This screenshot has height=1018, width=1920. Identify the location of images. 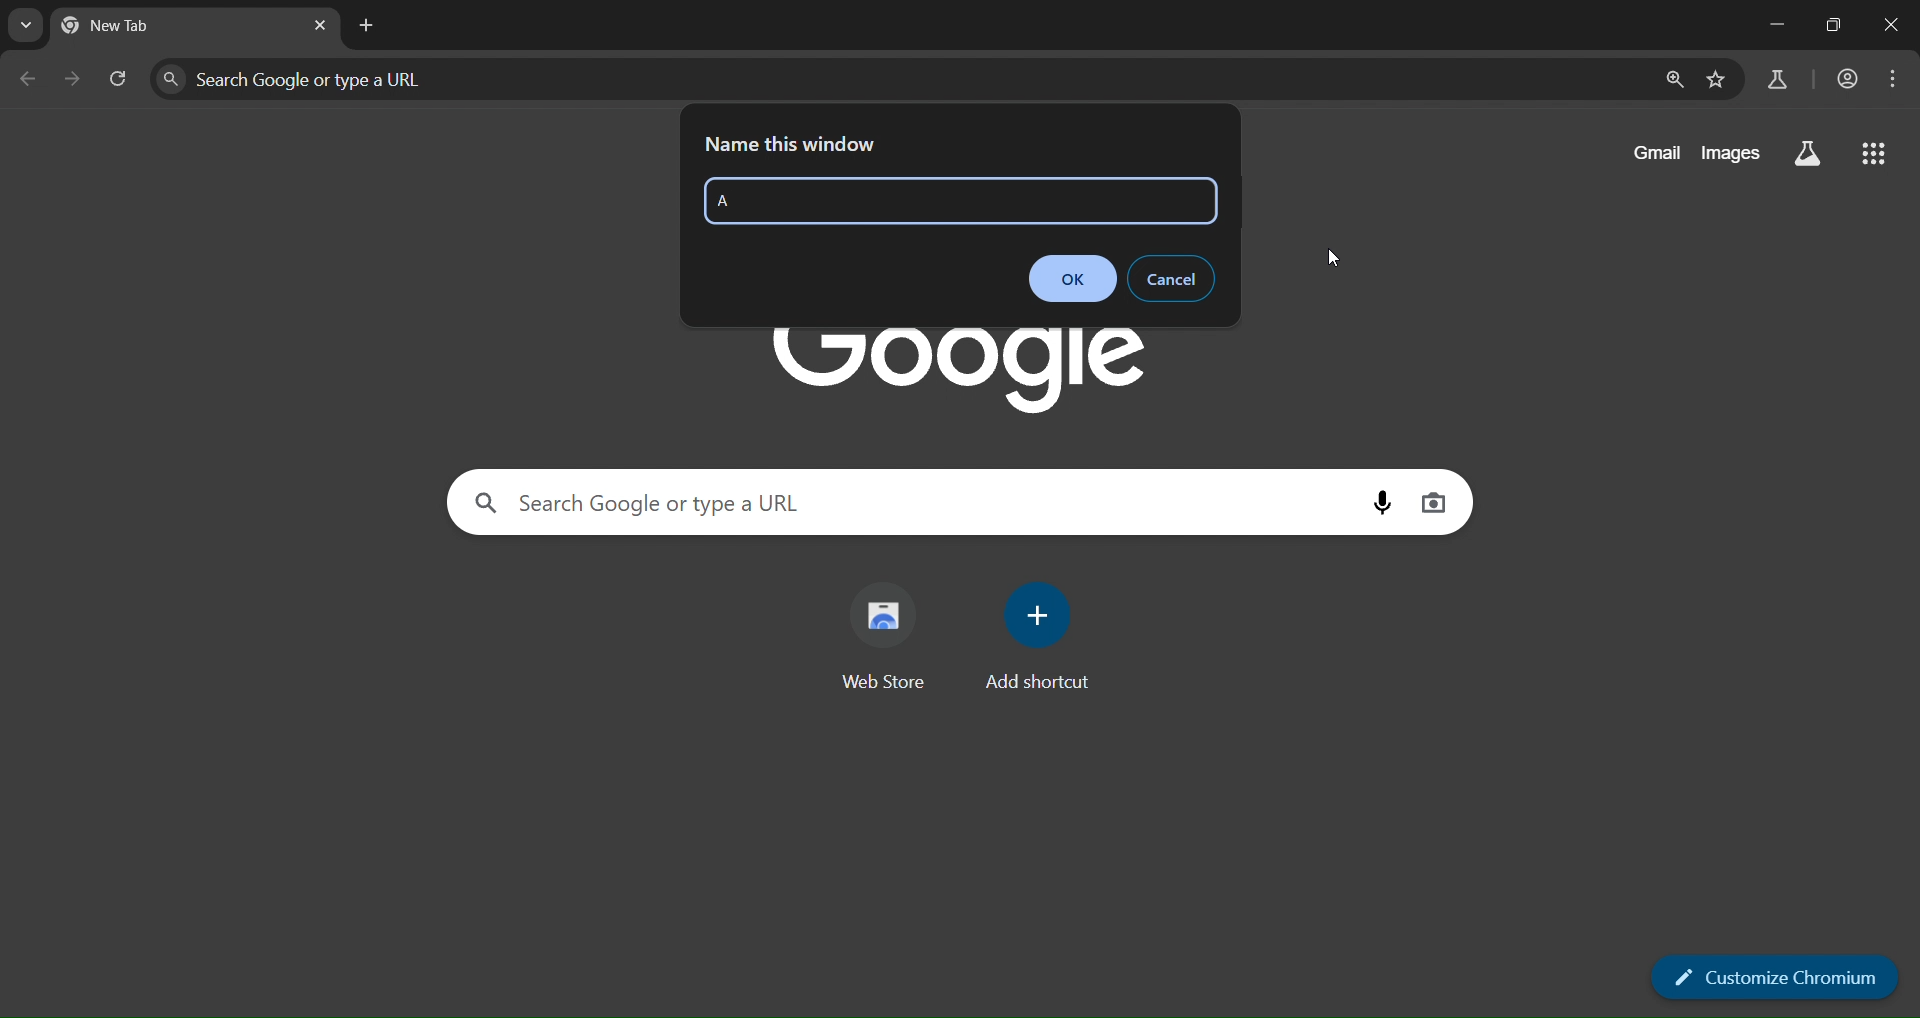
(1730, 151).